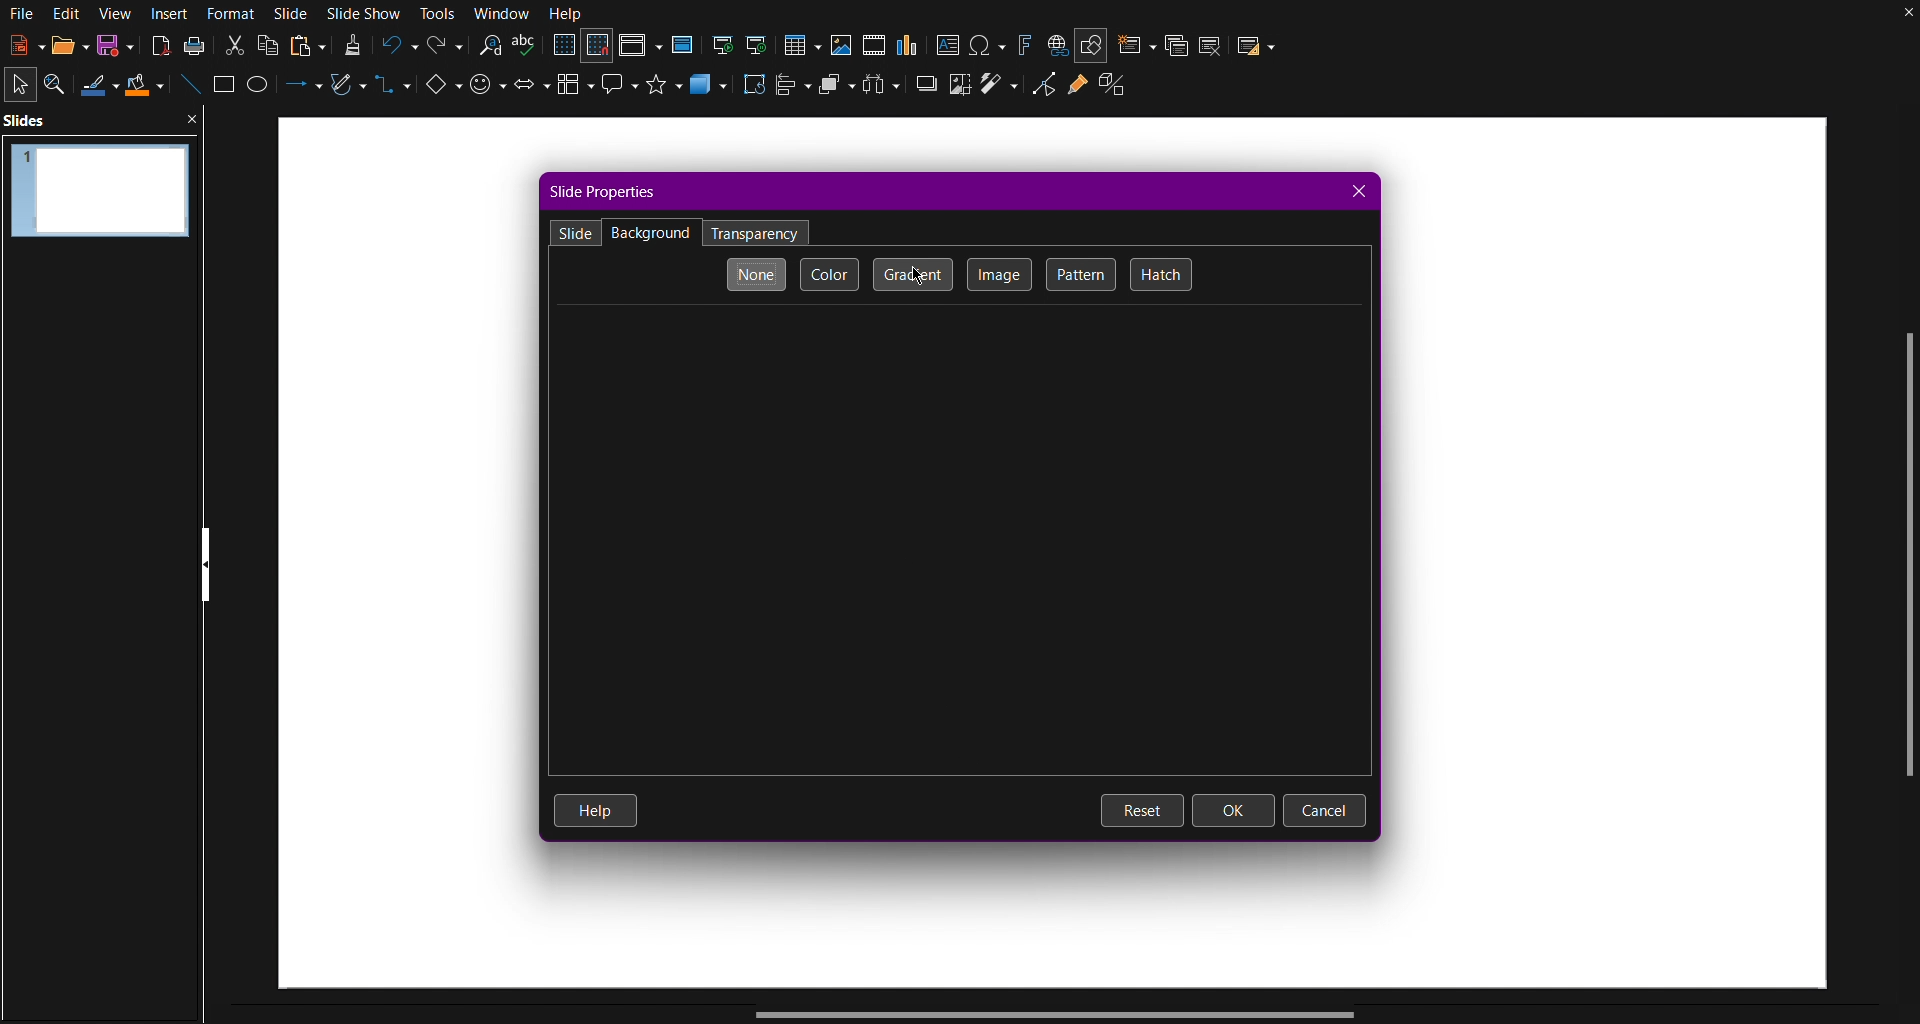  Describe the element at coordinates (22, 83) in the screenshot. I see `Select` at that location.